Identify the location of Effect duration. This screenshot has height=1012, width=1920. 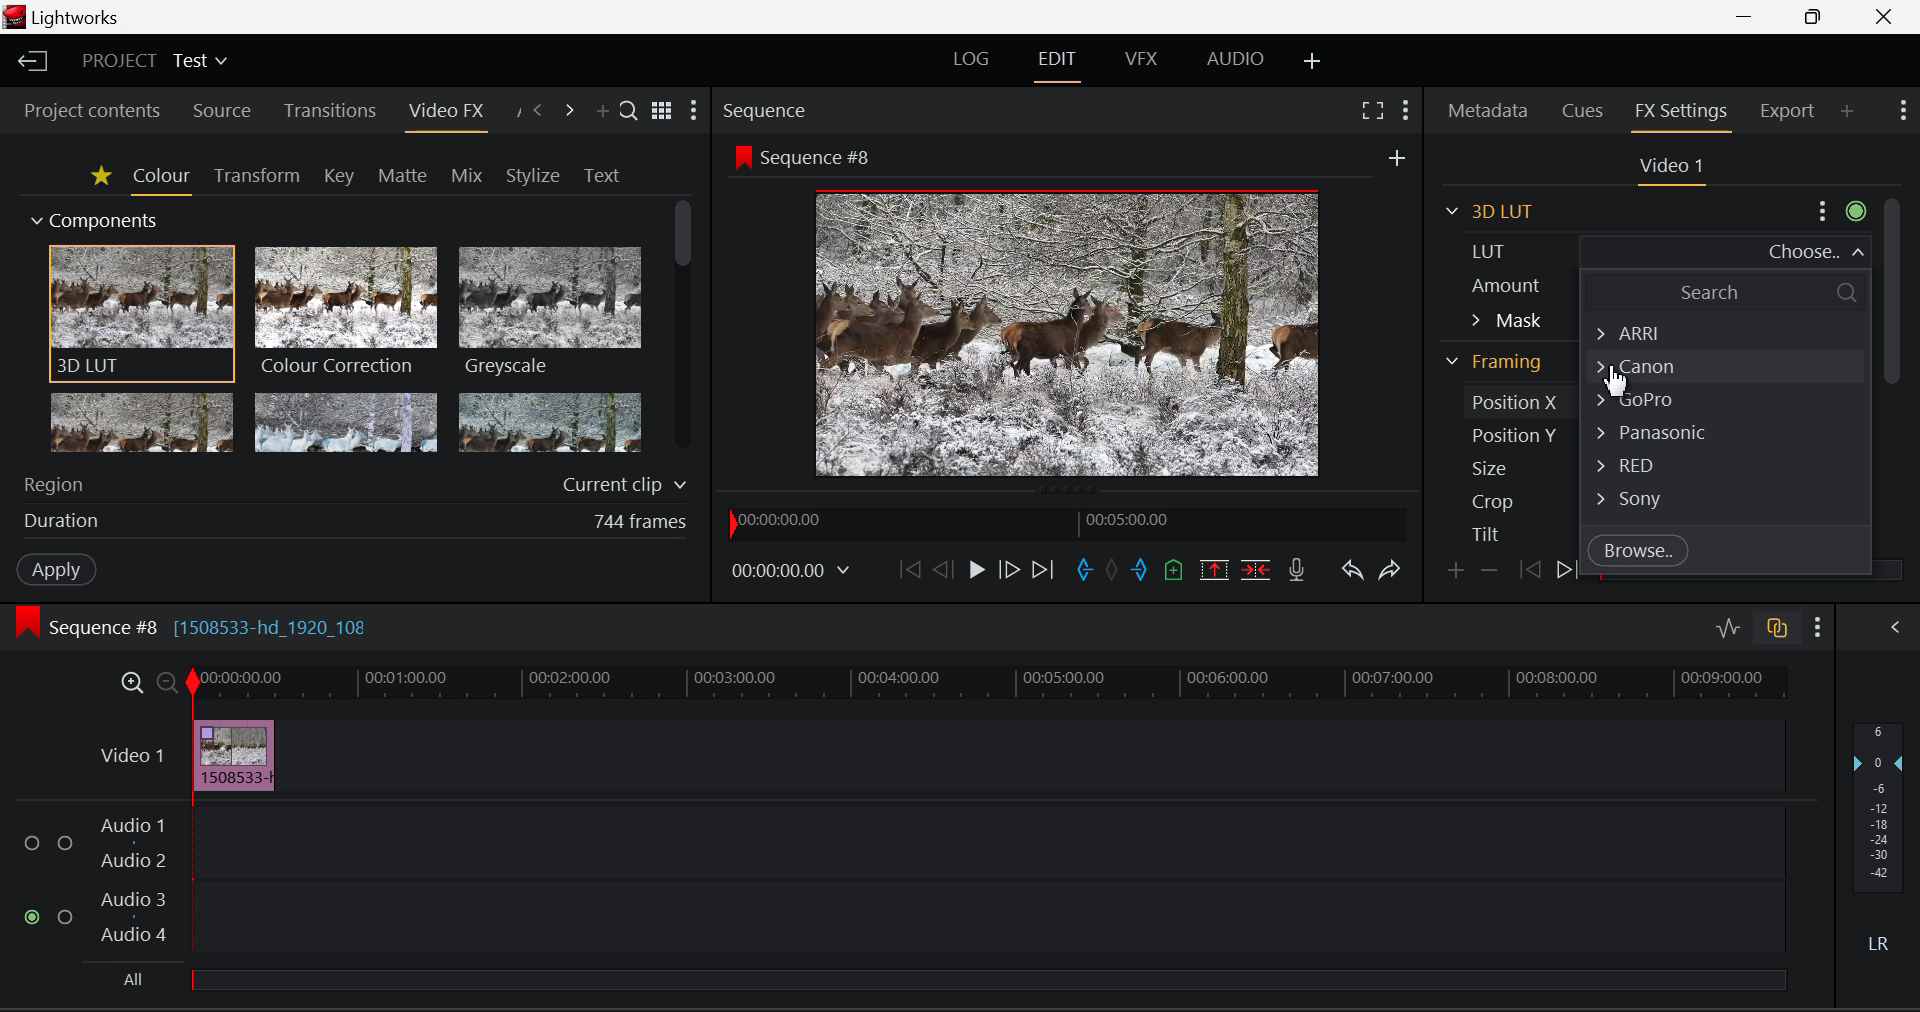
(352, 521).